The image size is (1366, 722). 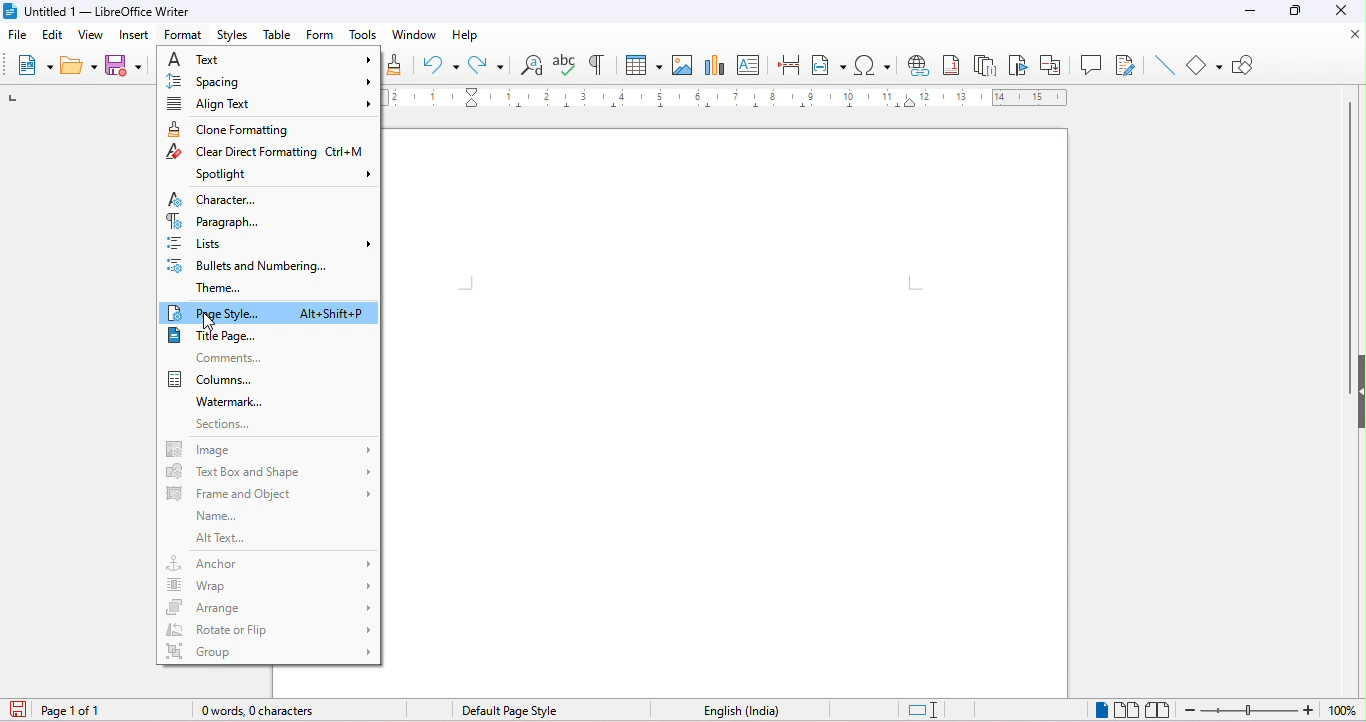 What do you see at coordinates (748, 68) in the screenshot?
I see `text box` at bounding box center [748, 68].